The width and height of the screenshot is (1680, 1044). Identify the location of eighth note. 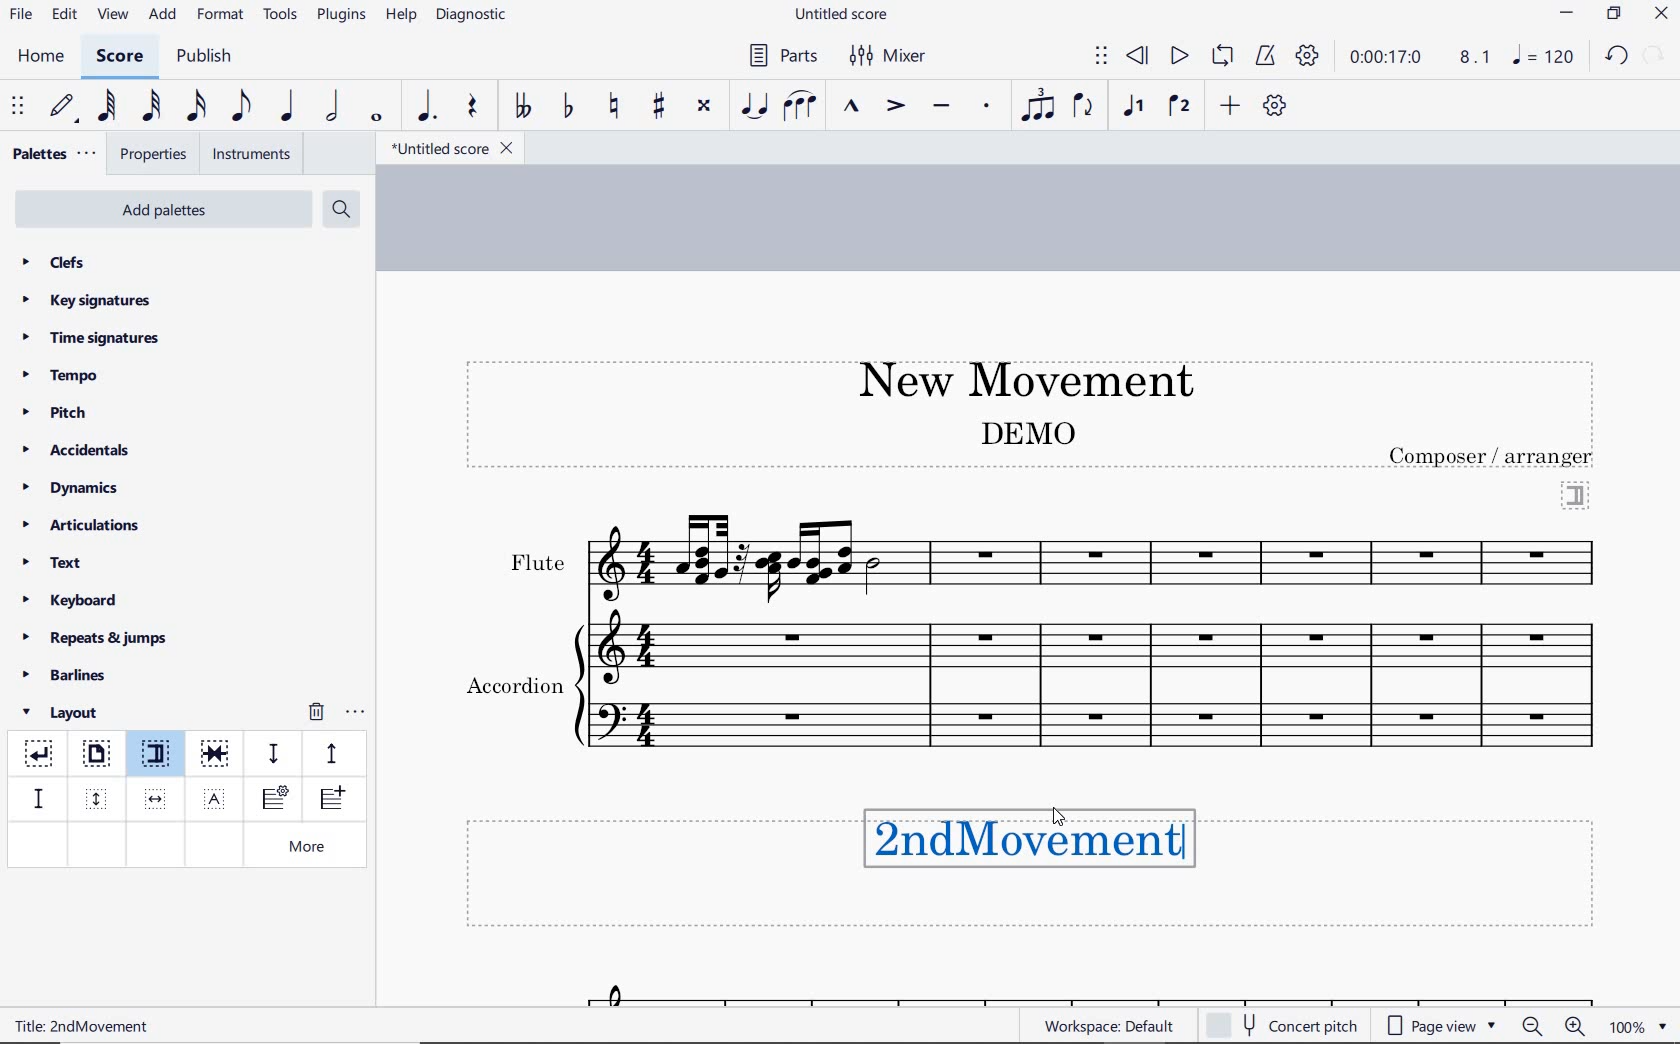
(241, 110).